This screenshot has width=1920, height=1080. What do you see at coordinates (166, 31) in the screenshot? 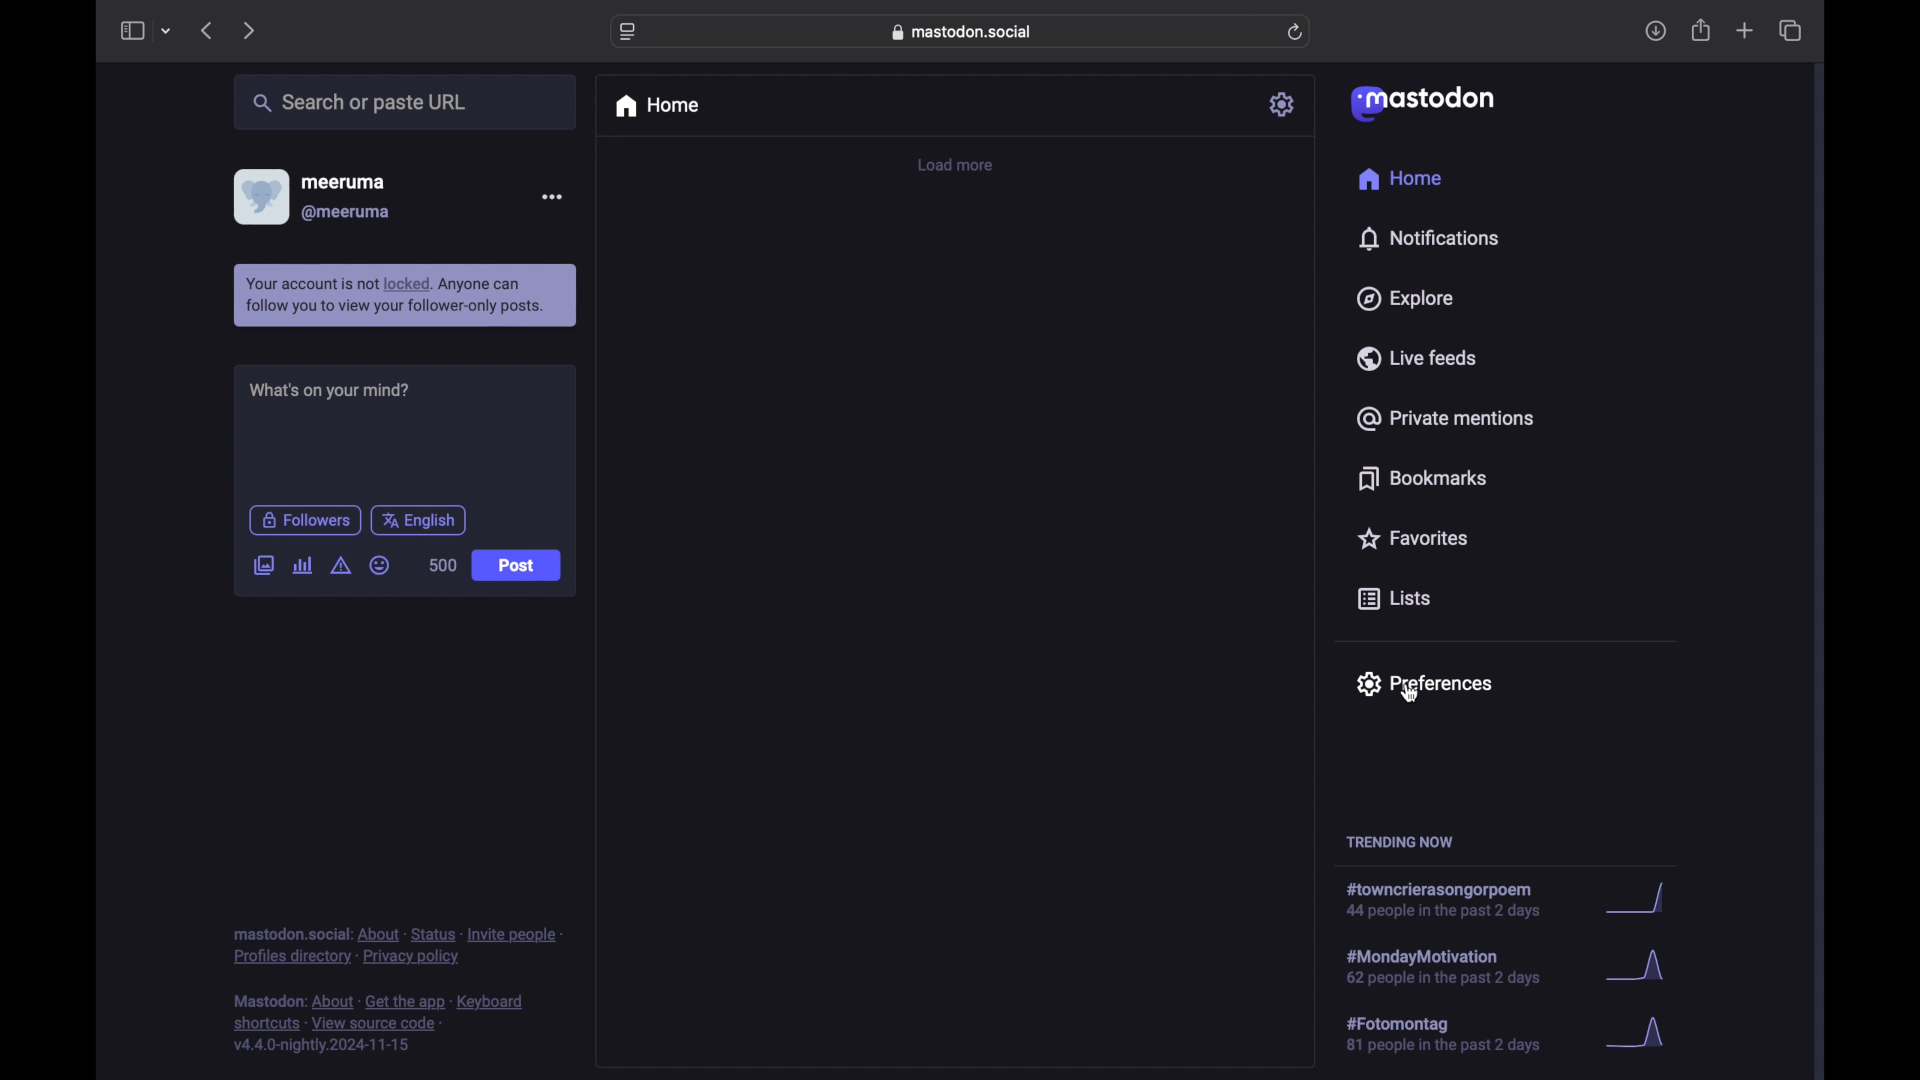
I see `tab group picker` at bounding box center [166, 31].